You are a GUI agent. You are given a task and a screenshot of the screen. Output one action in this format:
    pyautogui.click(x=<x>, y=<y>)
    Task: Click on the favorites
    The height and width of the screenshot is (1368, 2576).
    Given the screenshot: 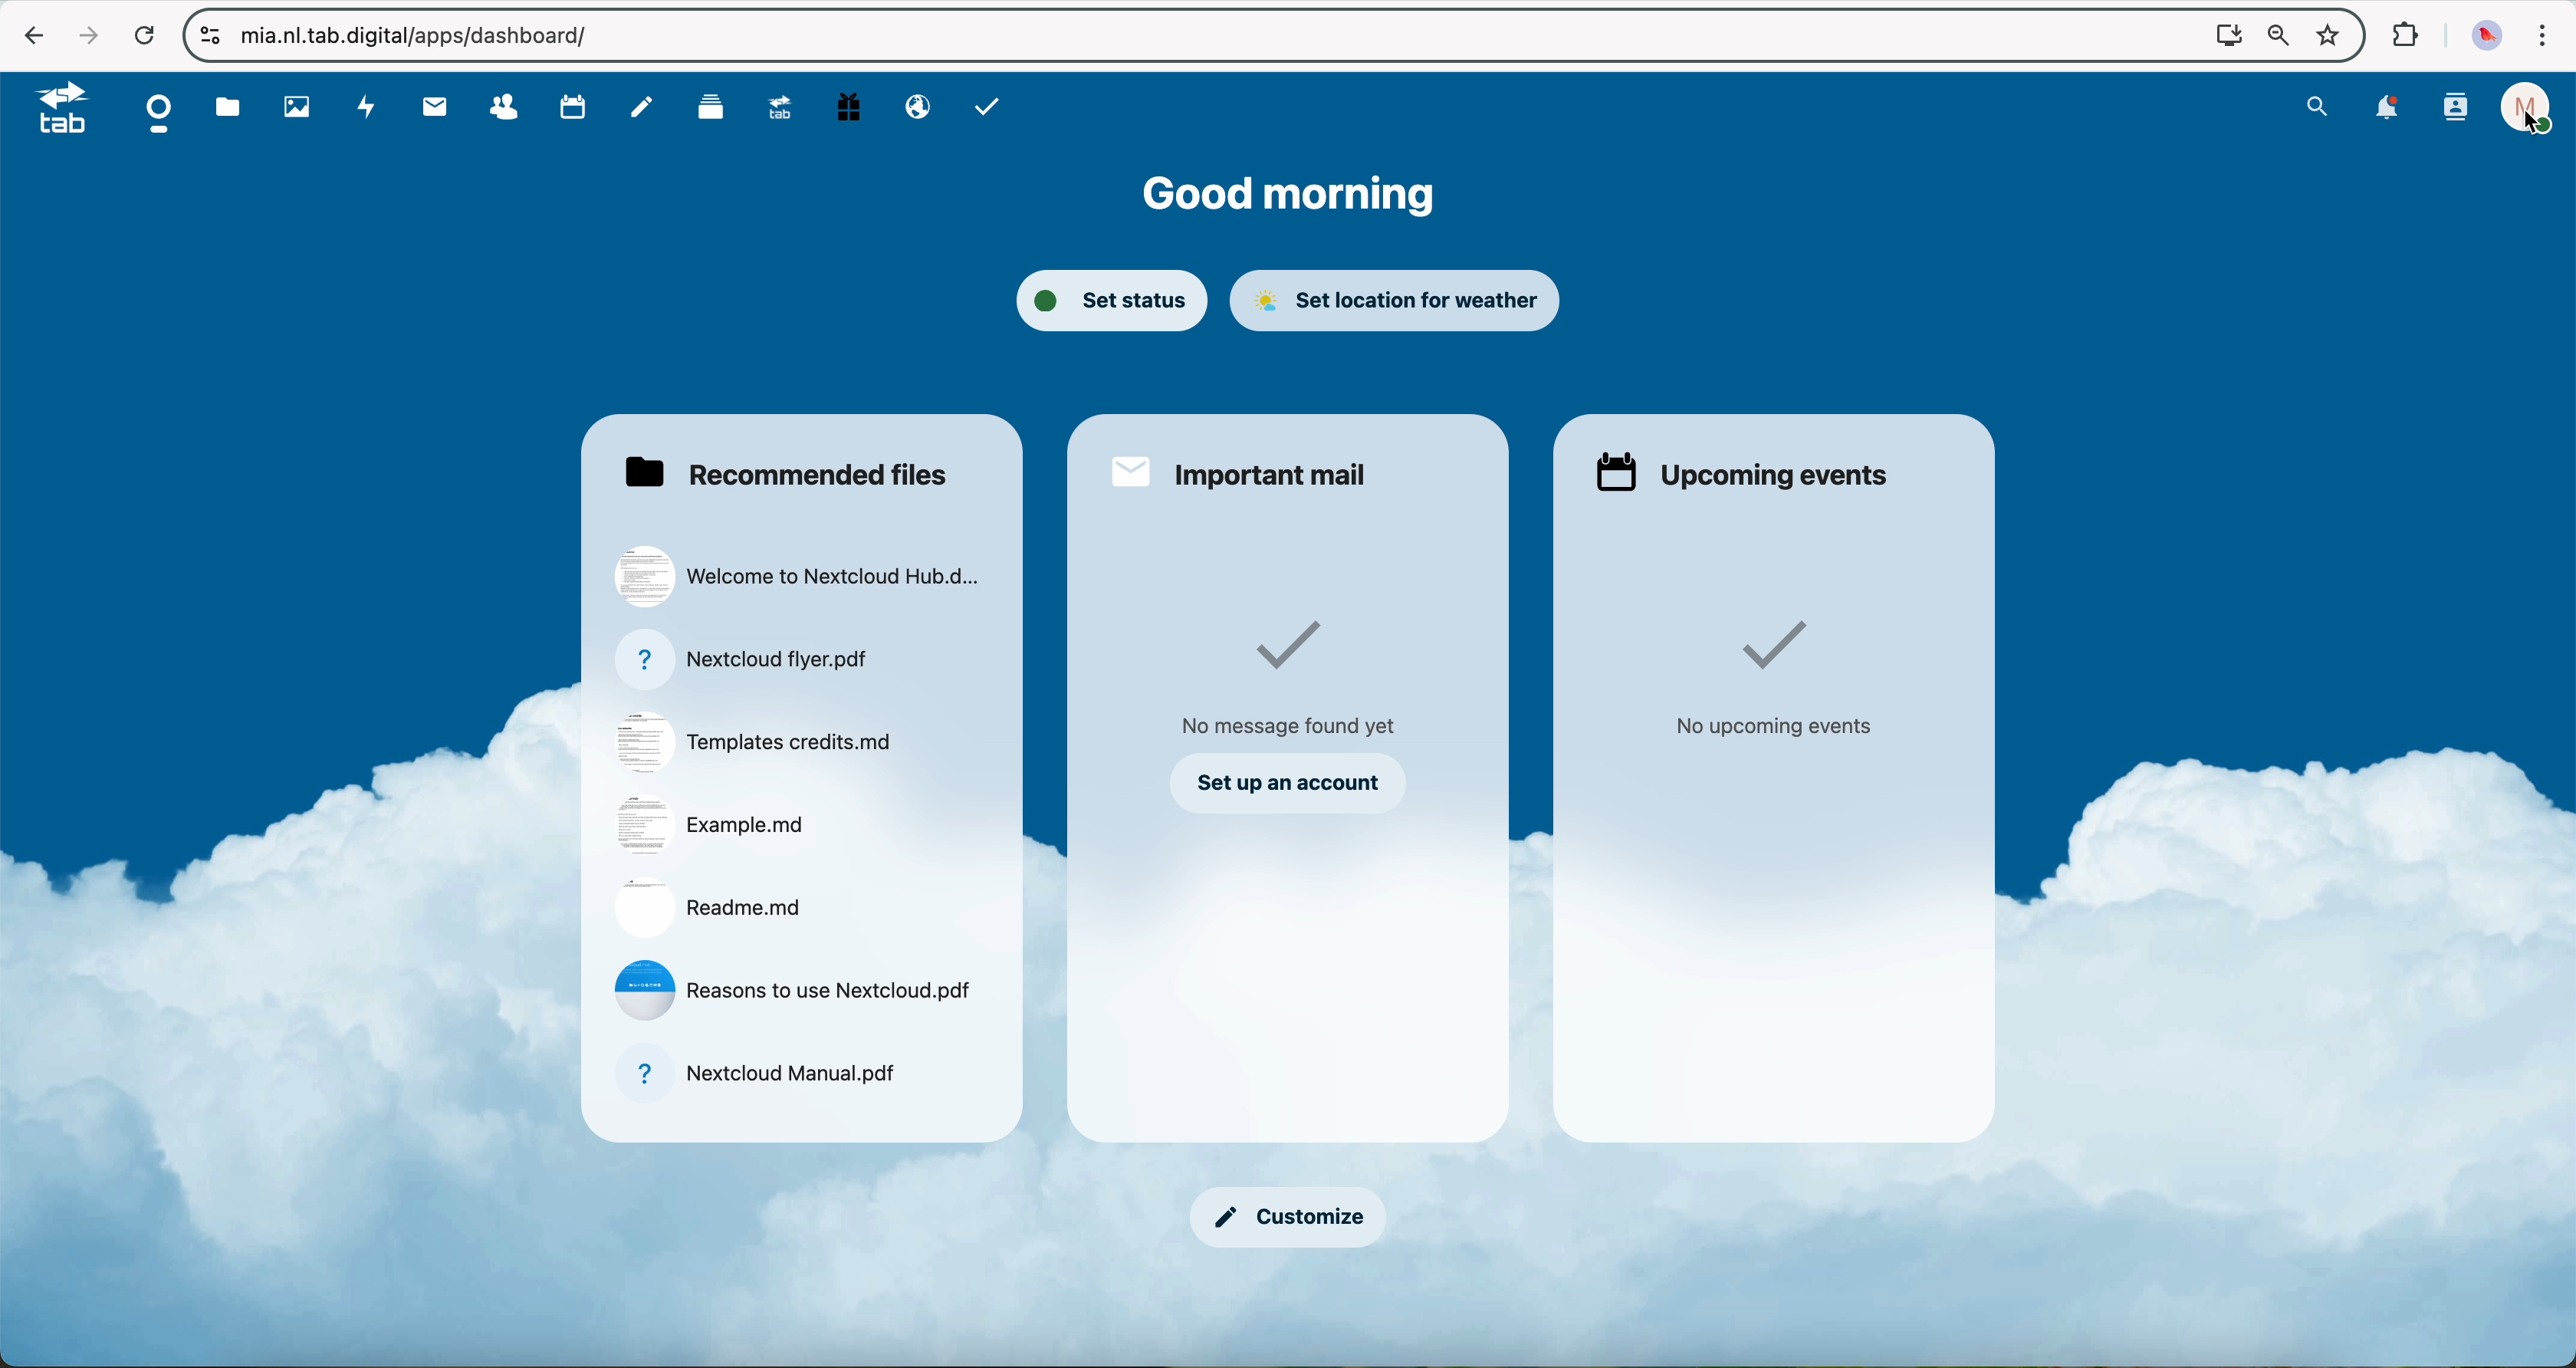 What is the action you would take?
    pyautogui.click(x=2326, y=30)
    